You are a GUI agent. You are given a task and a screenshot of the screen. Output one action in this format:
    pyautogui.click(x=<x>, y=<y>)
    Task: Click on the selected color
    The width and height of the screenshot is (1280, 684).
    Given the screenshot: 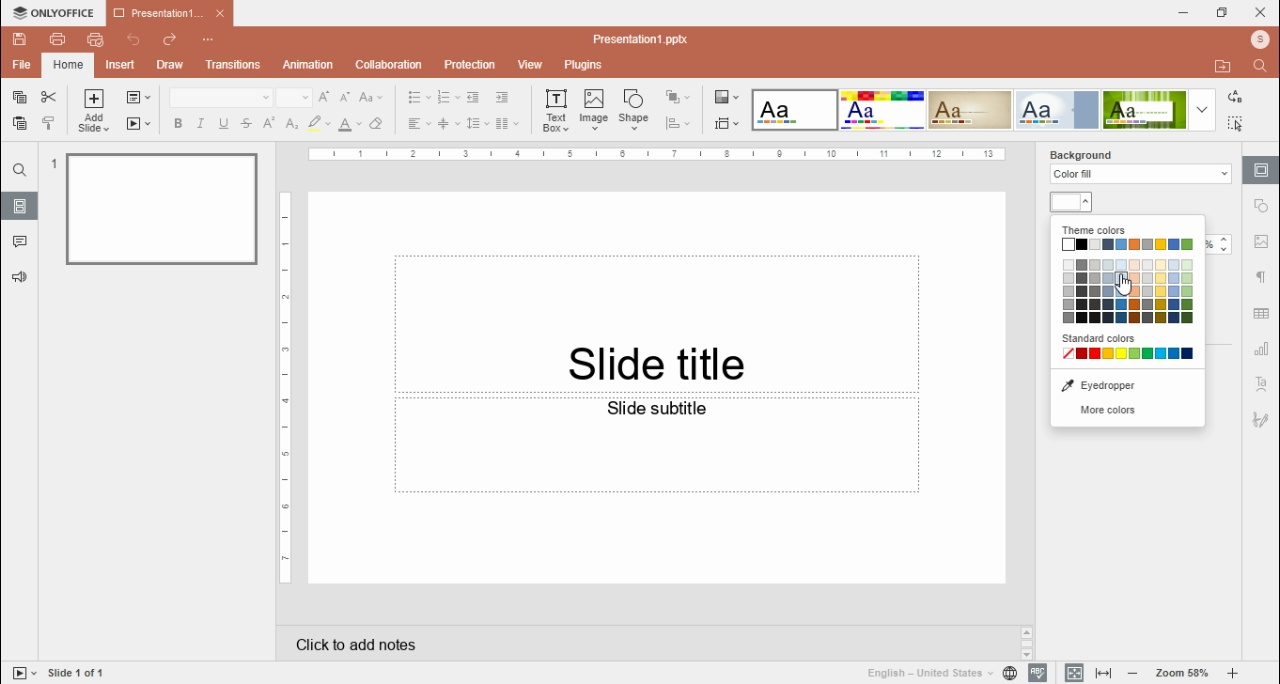 What is the action you would take?
    pyautogui.click(x=1122, y=279)
    